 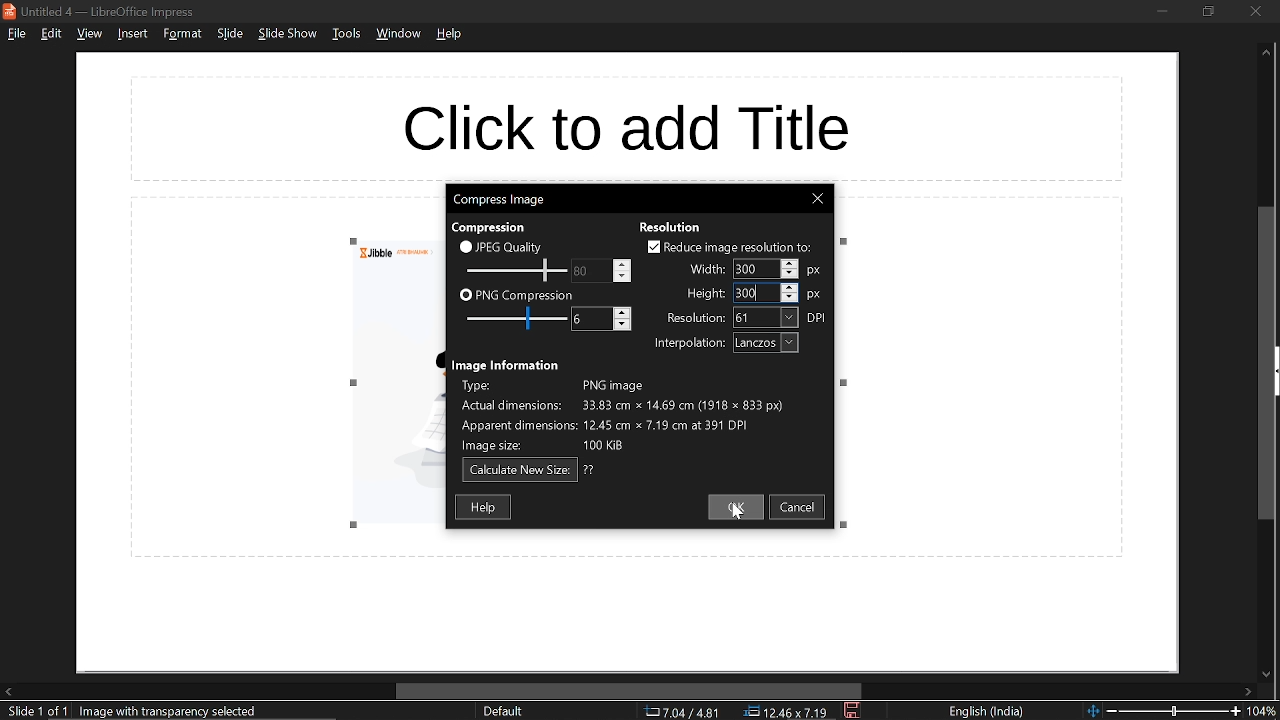 I want to click on help, so click(x=484, y=507).